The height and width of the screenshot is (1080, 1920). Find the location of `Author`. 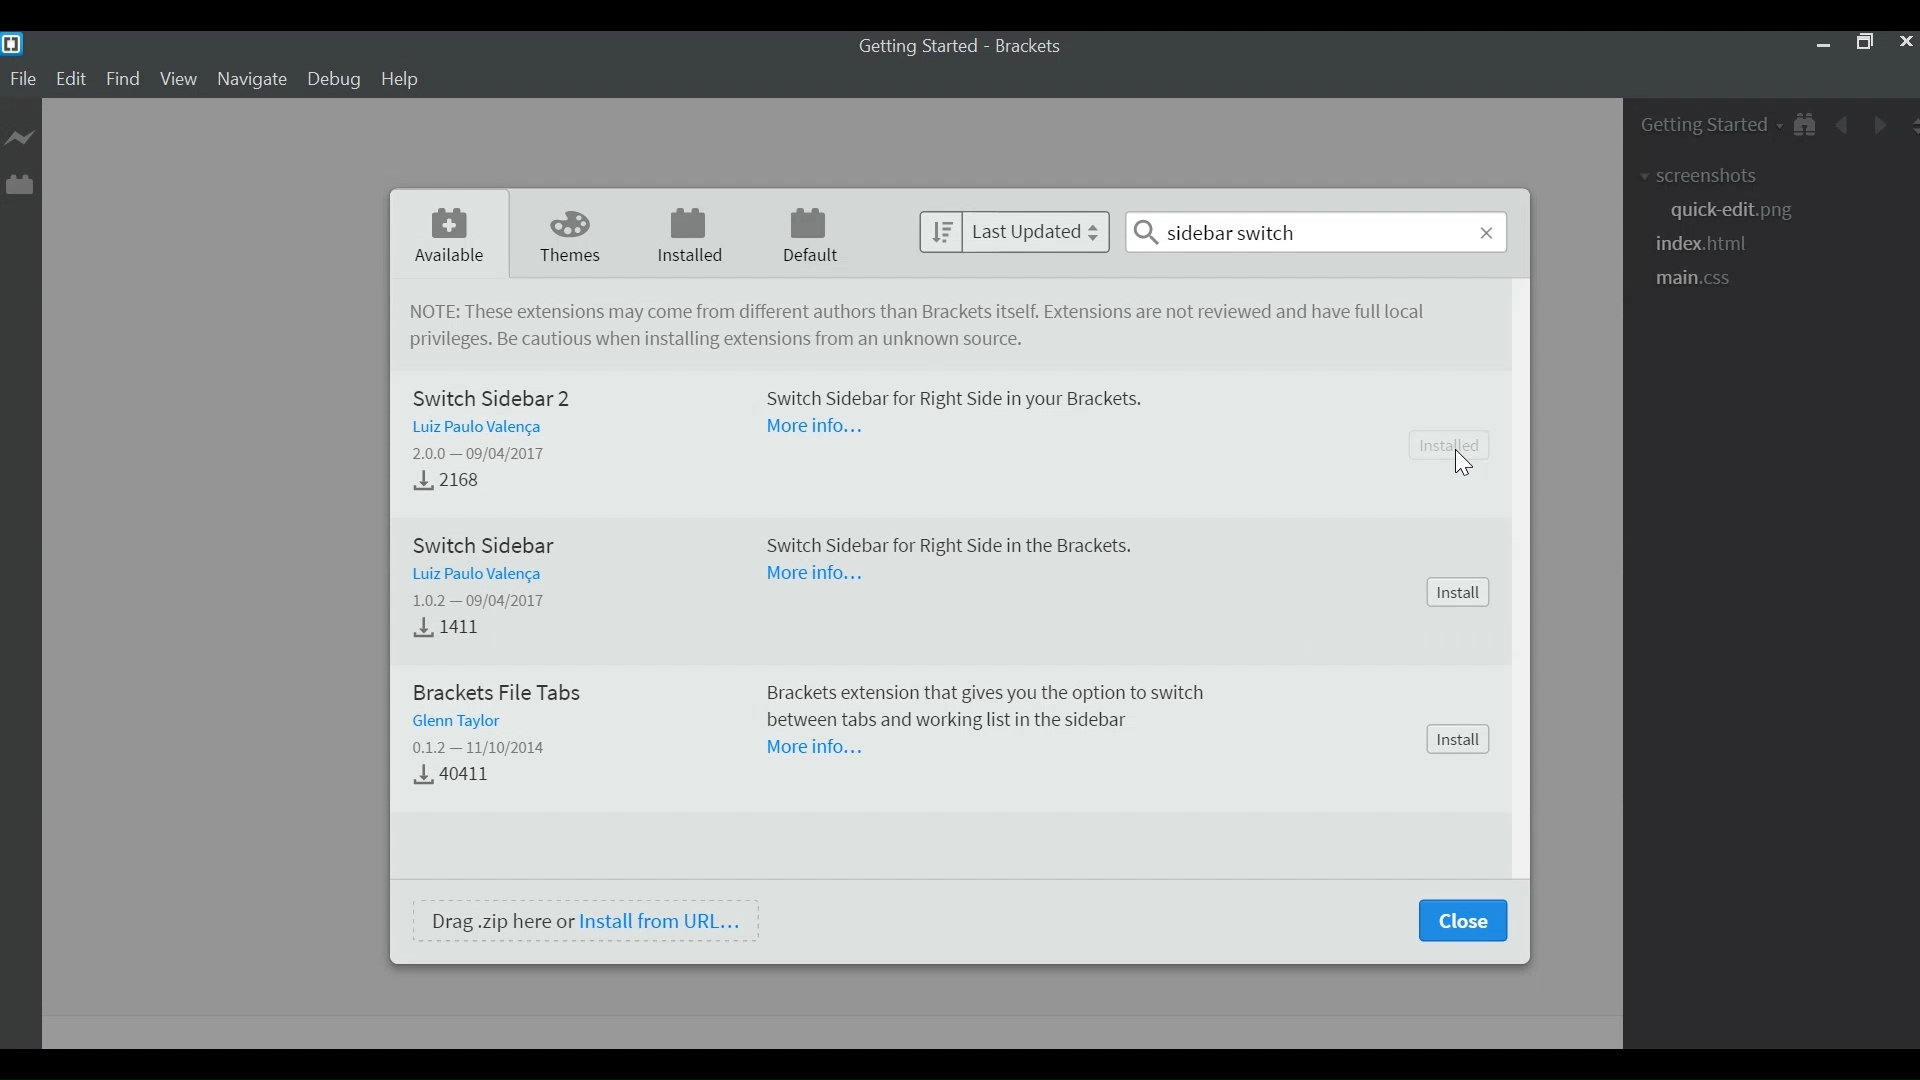

Author is located at coordinates (484, 574).